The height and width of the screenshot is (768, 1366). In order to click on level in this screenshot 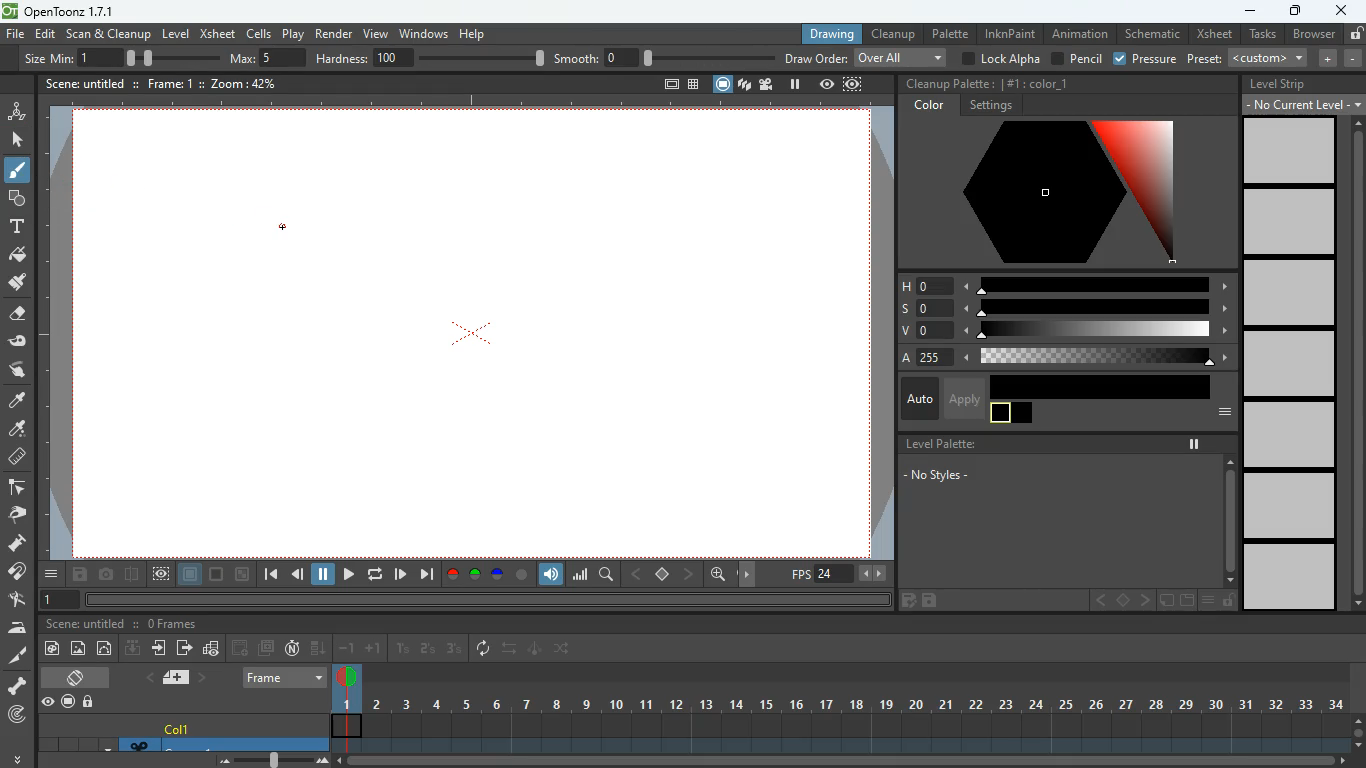, I will do `click(1292, 578)`.